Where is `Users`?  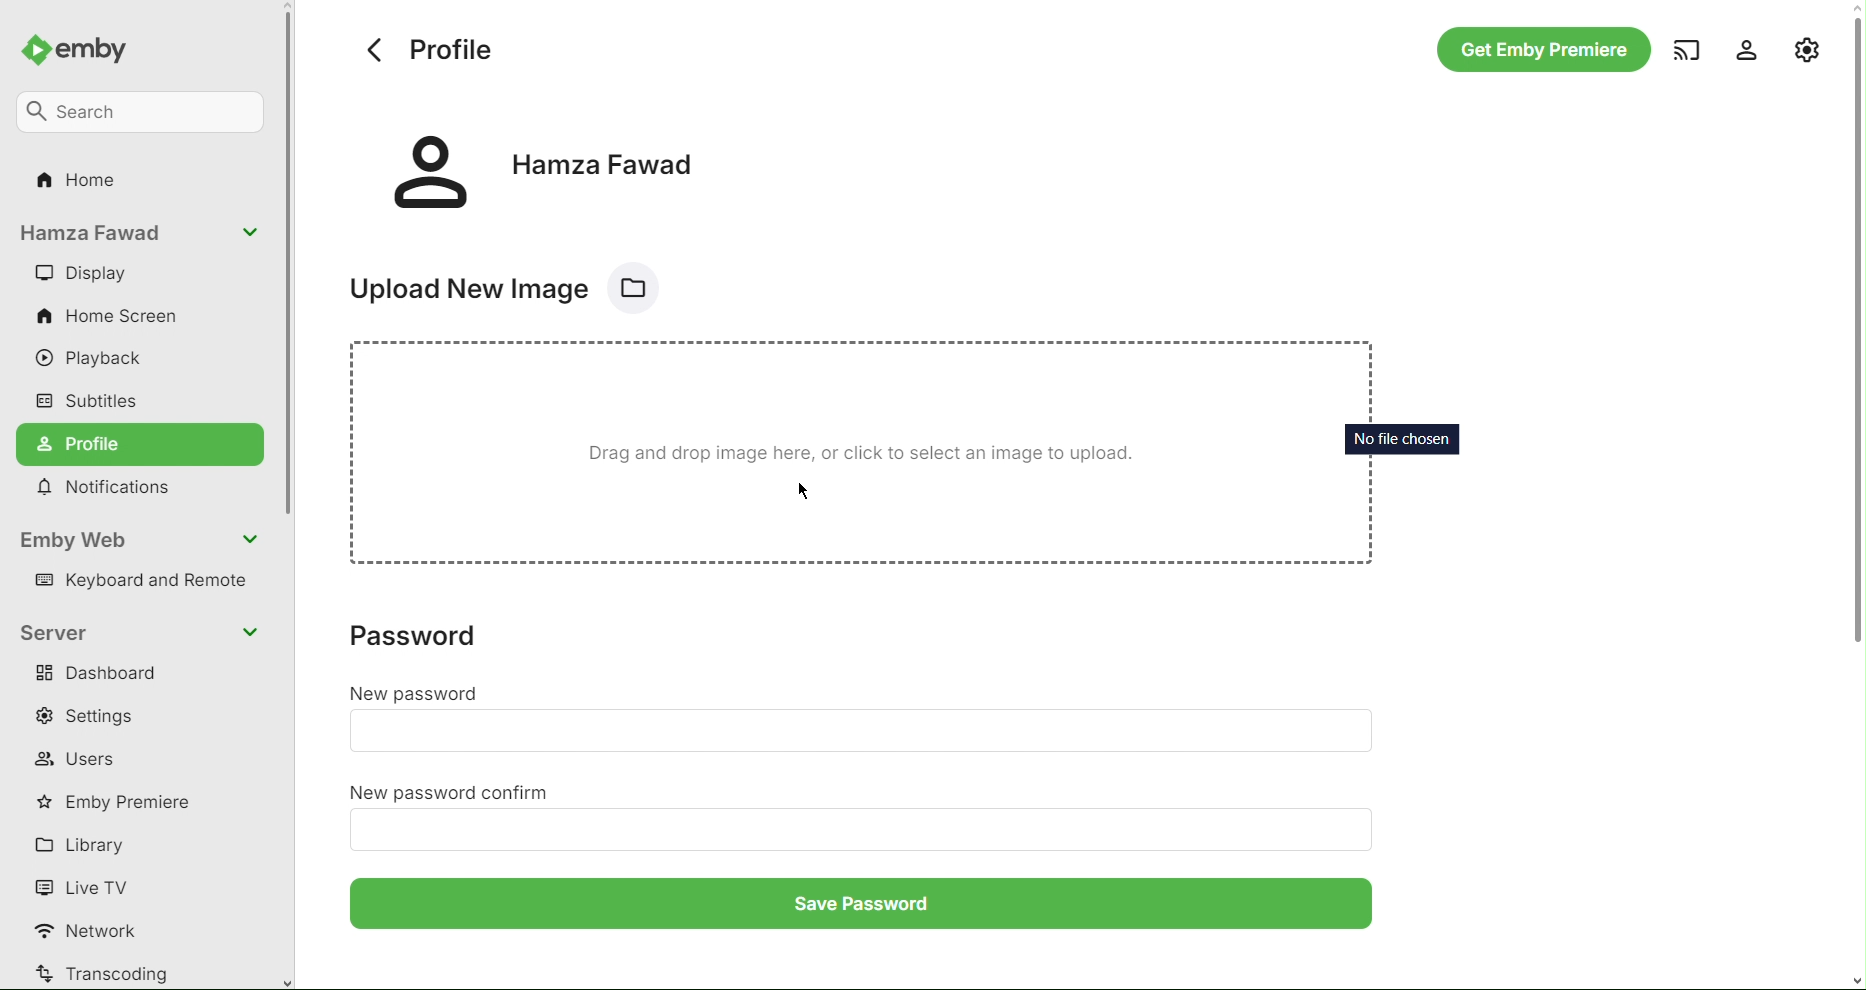
Users is located at coordinates (79, 759).